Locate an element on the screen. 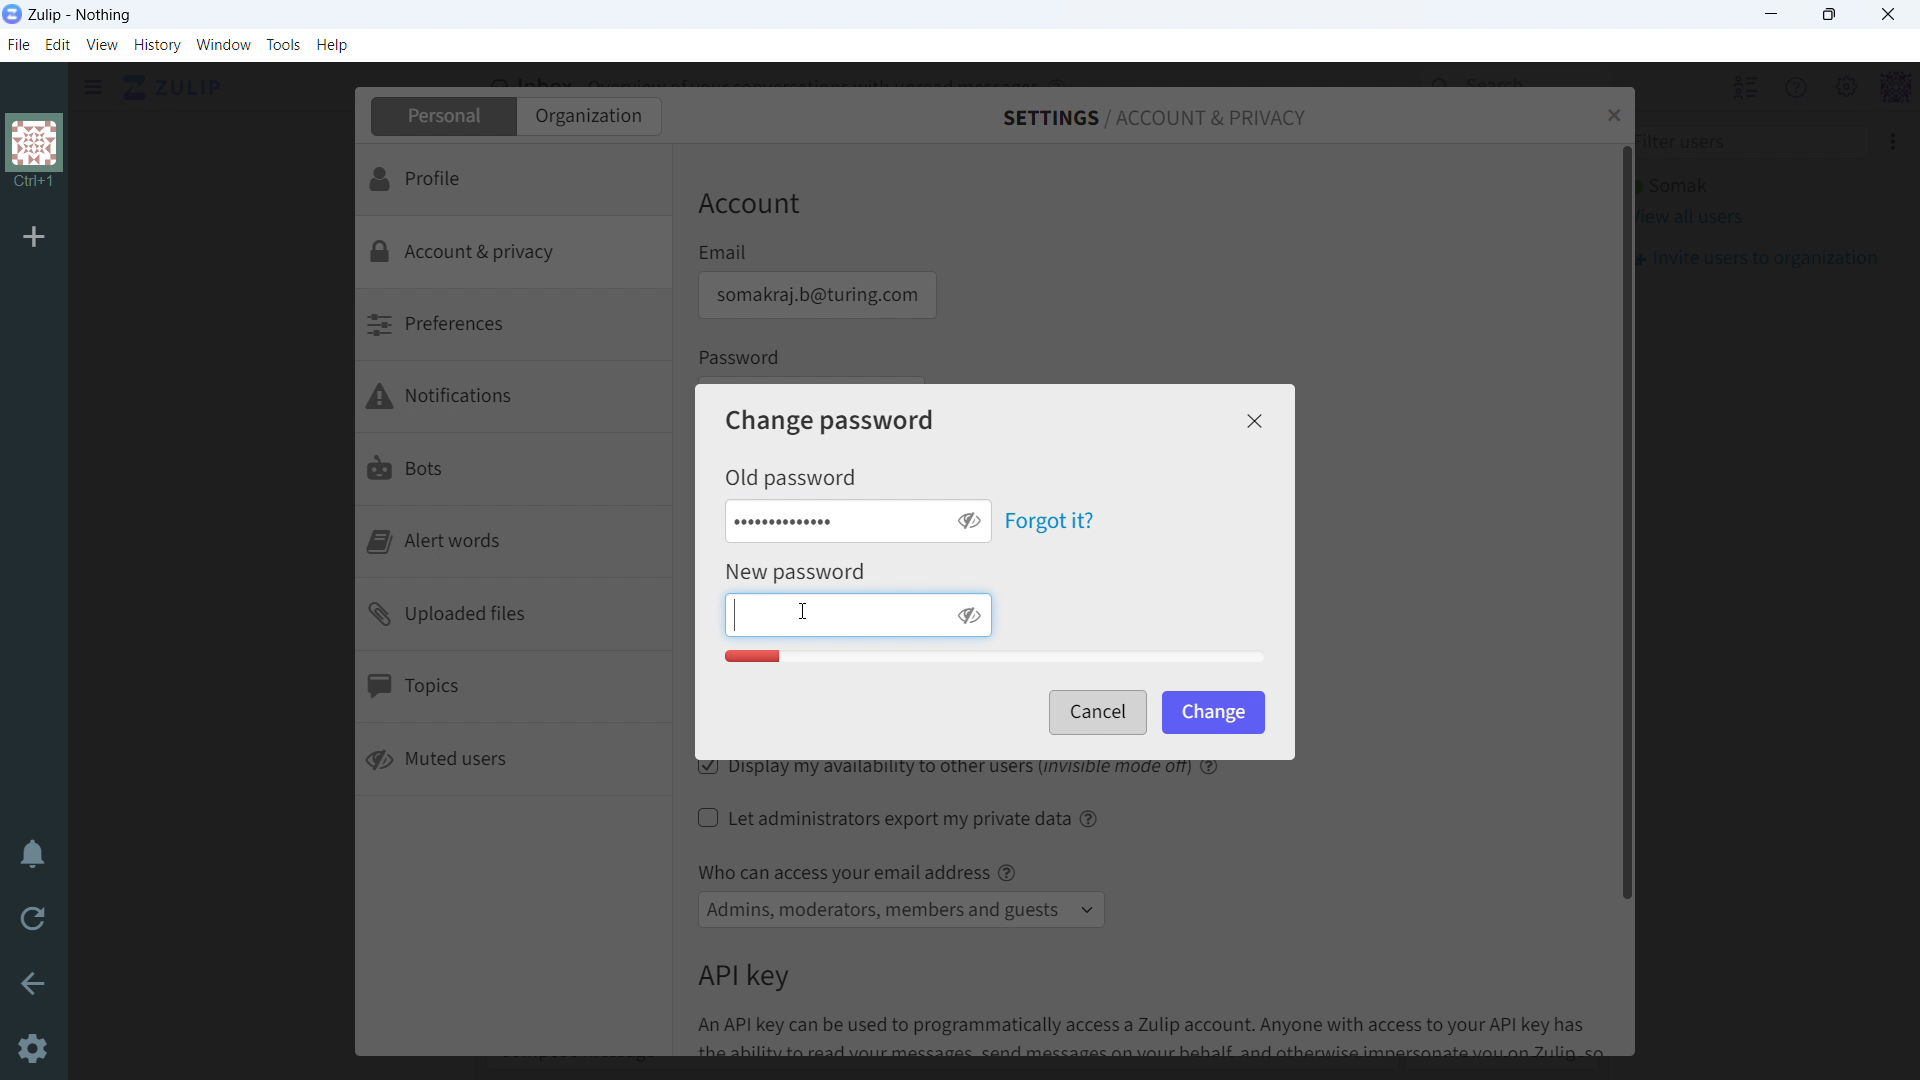  maximize is located at coordinates (1828, 15).